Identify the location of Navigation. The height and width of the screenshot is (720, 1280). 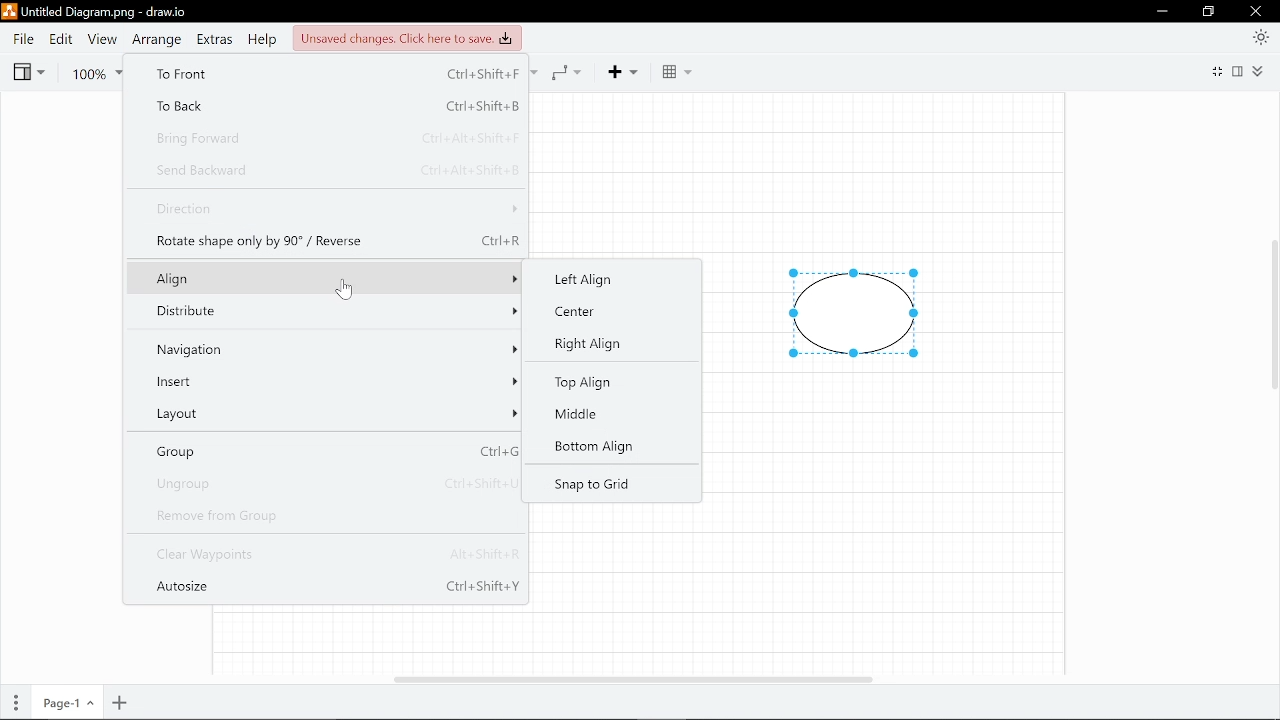
(331, 348).